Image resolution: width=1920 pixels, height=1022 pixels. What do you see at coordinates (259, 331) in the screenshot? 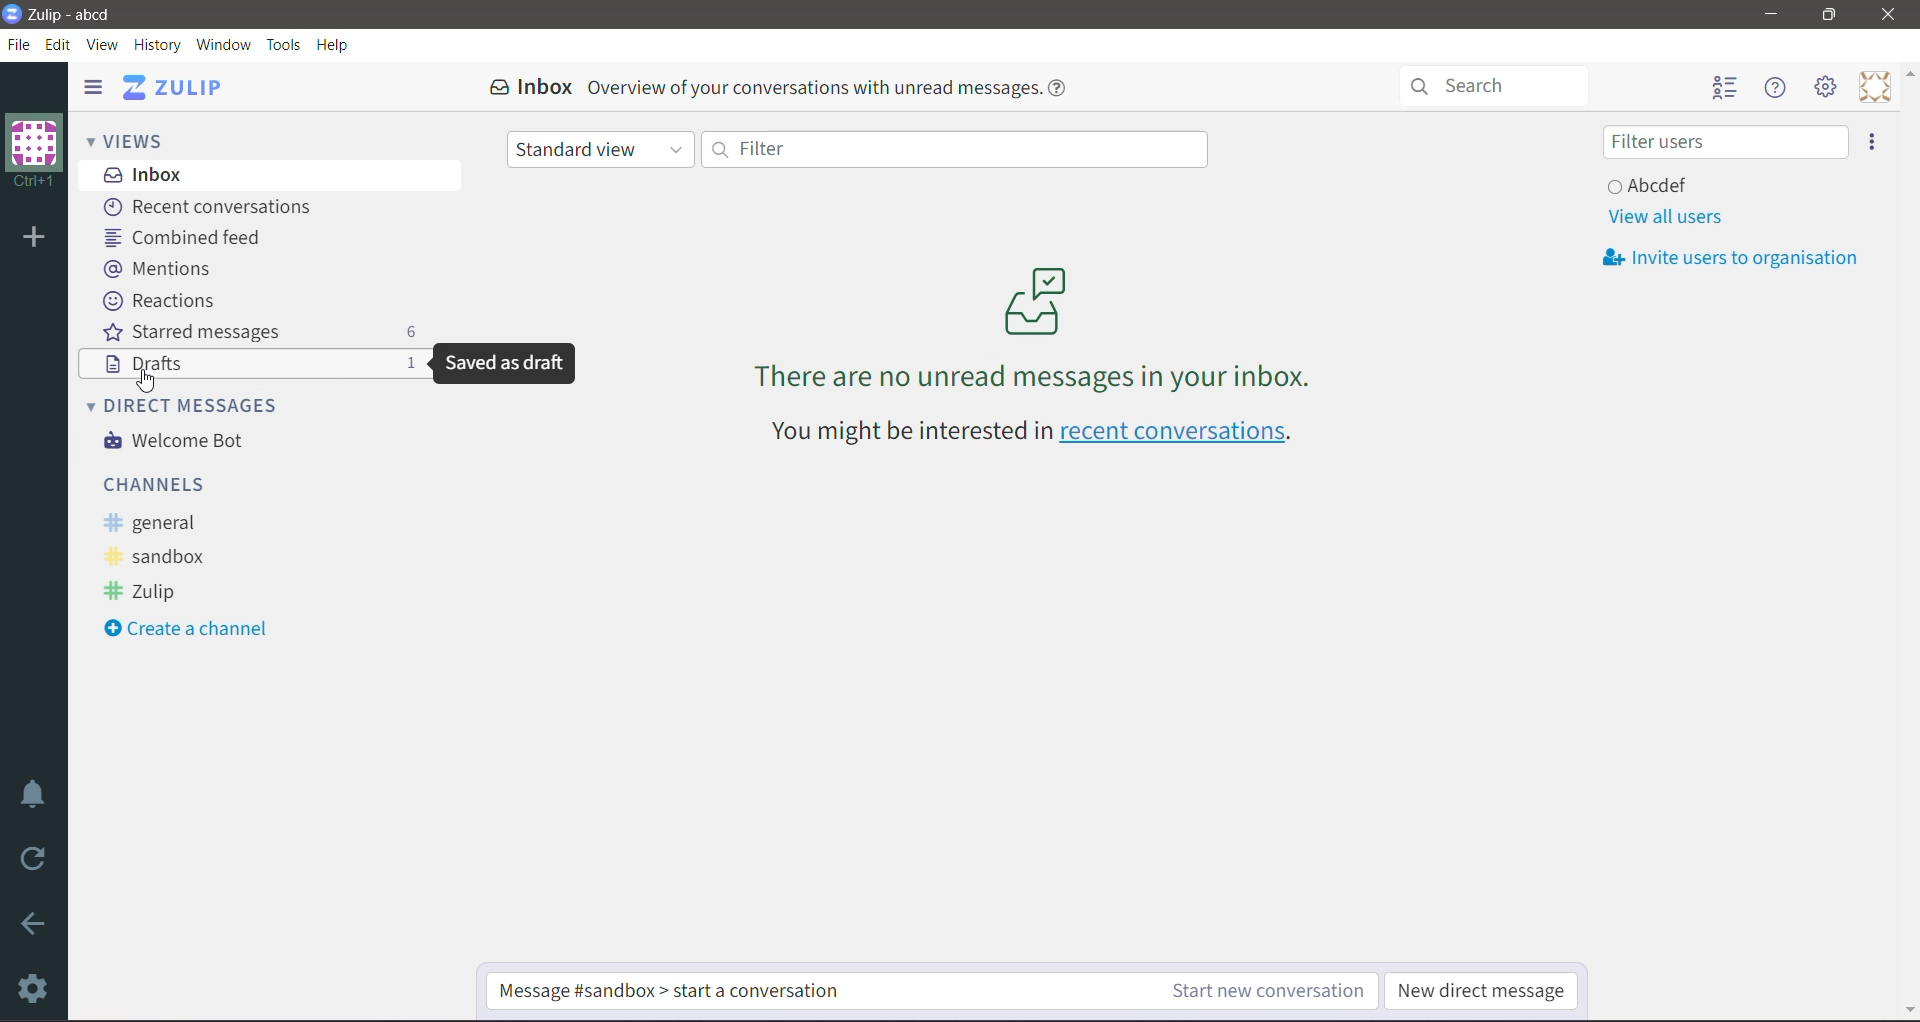
I see `Starred messages` at bounding box center [259, 331].